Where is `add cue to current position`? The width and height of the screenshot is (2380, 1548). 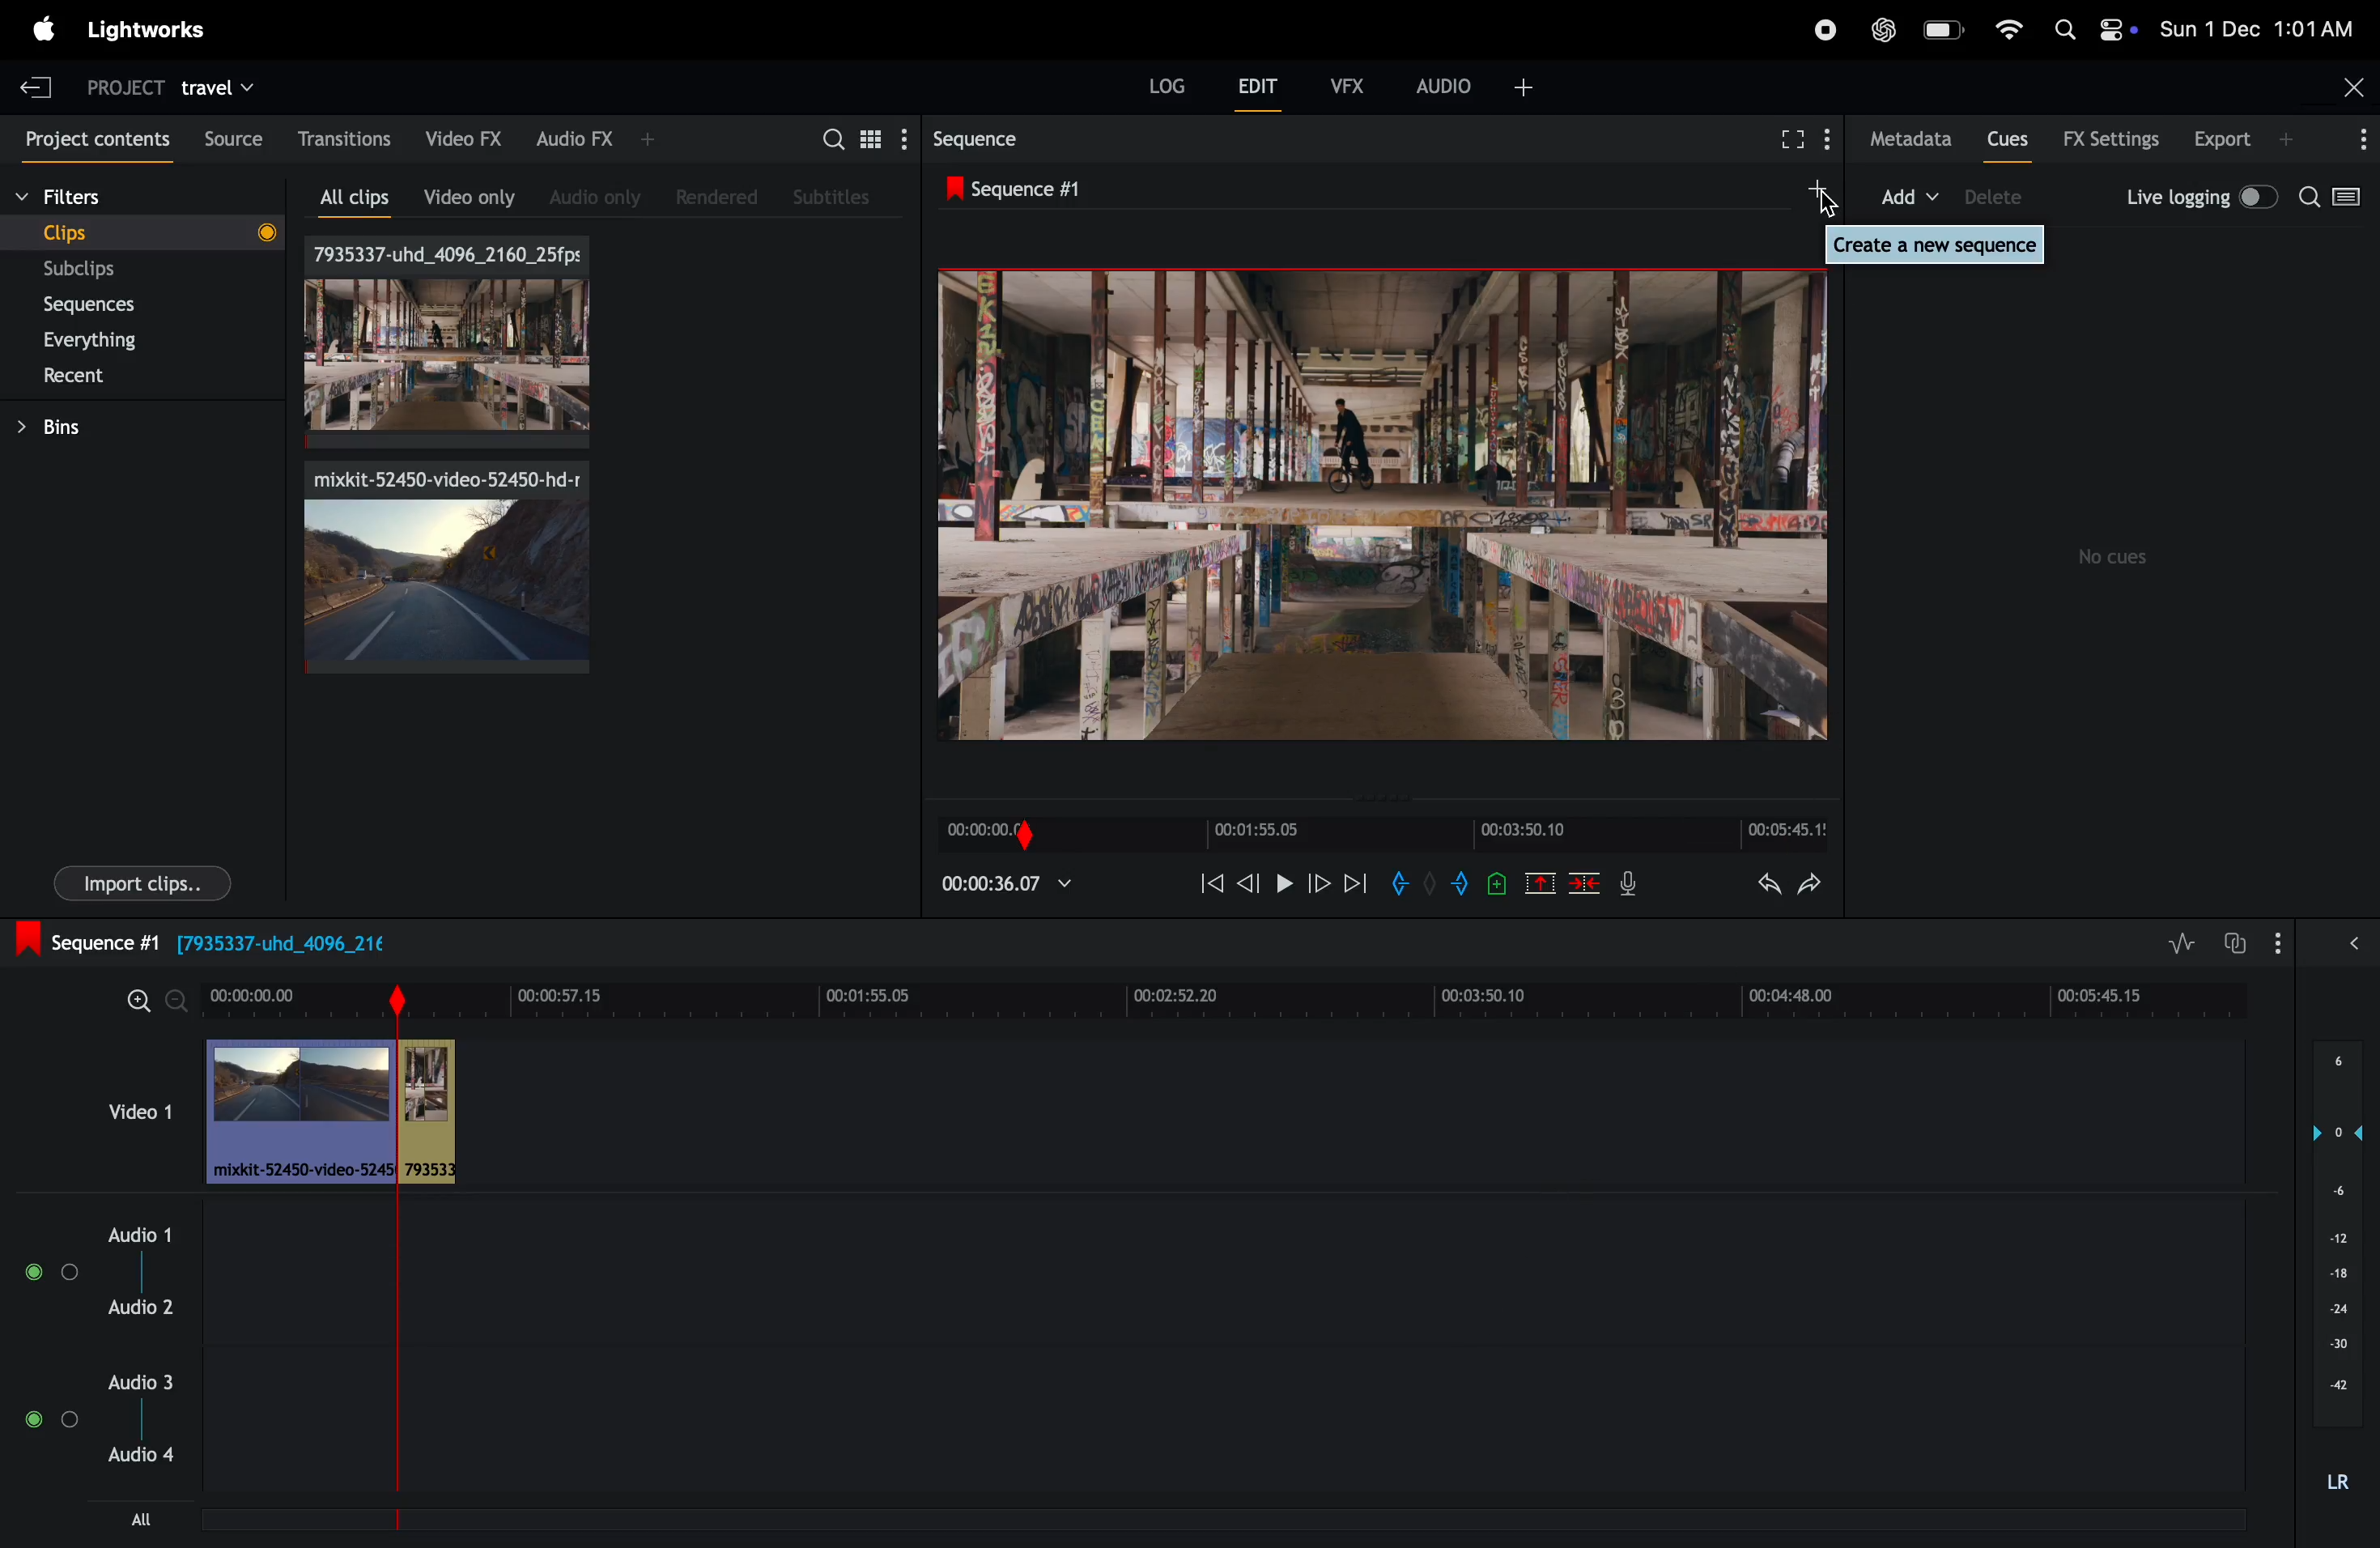 add cue to current position is located at coordinates (1497, 888).